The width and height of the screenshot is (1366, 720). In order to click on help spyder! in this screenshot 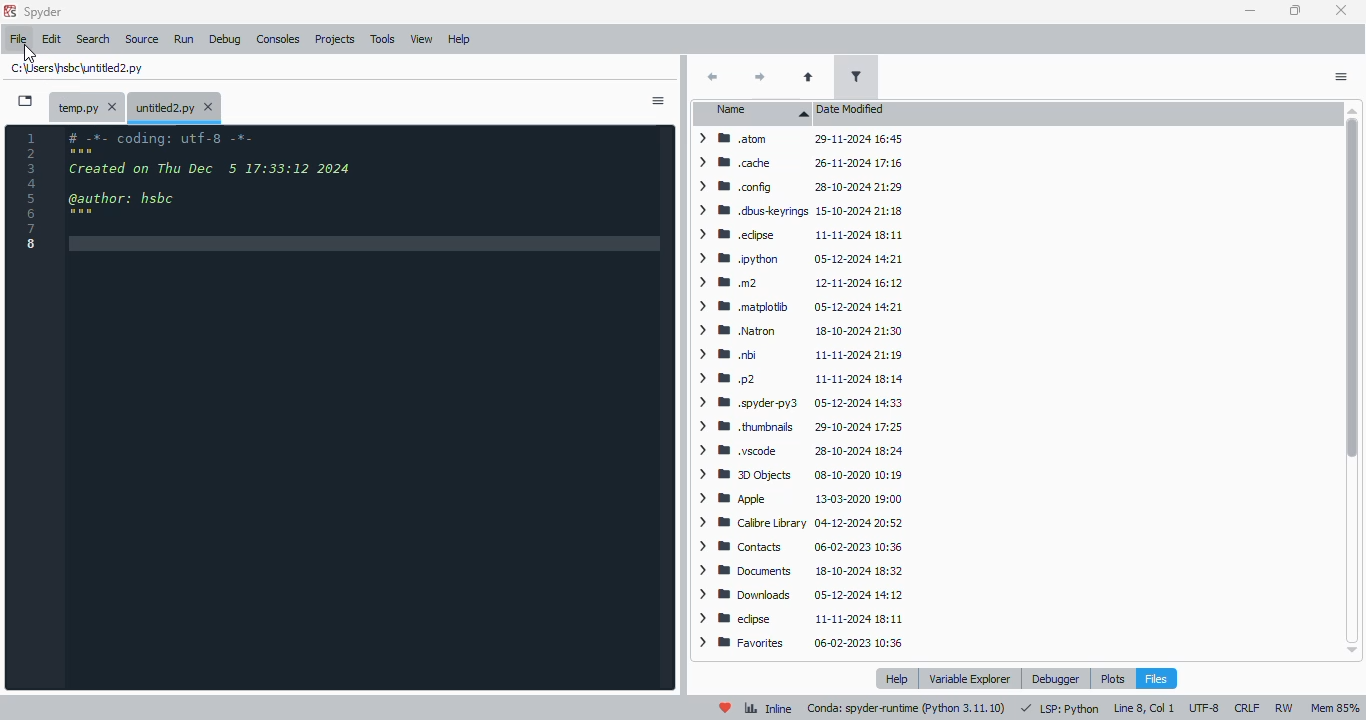, I will do `click(725, 708)`.